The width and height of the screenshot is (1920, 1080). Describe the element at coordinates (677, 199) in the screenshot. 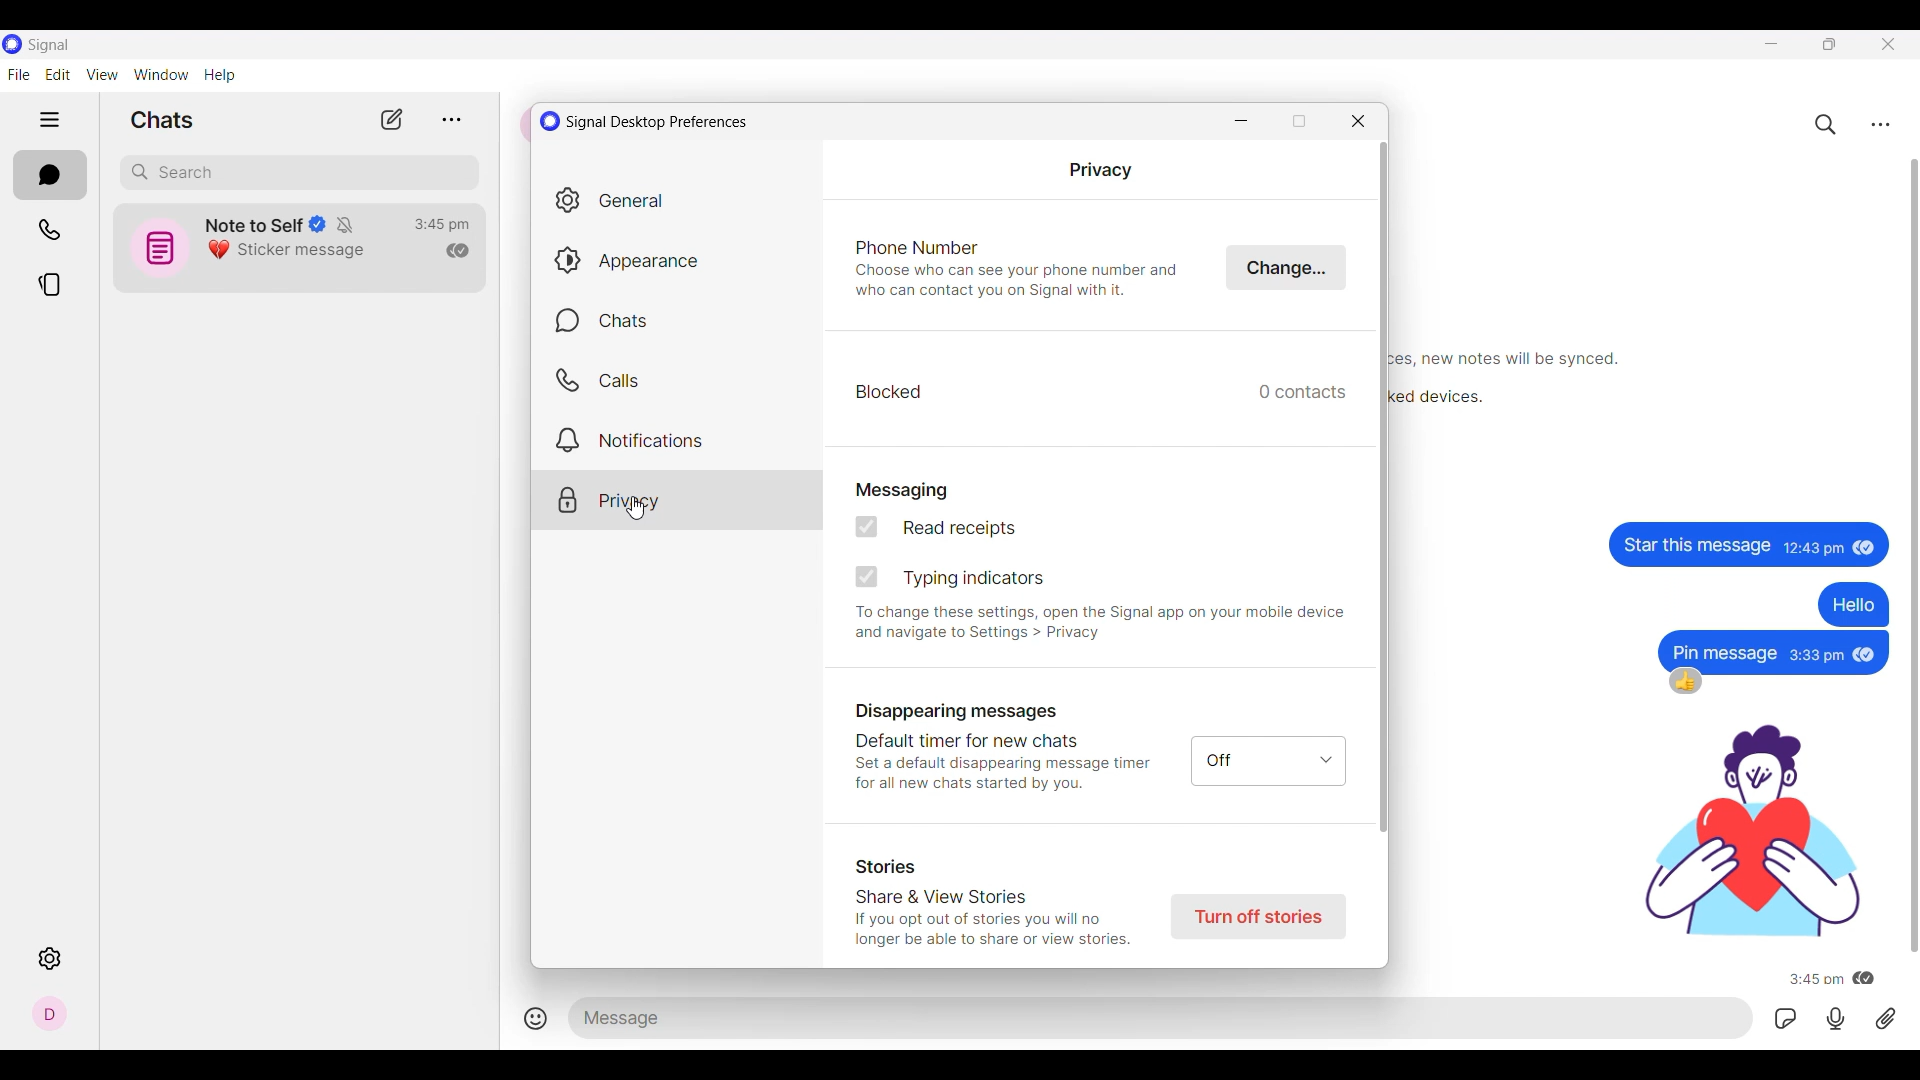

I see `General settings, current selection highlighted` at that location.